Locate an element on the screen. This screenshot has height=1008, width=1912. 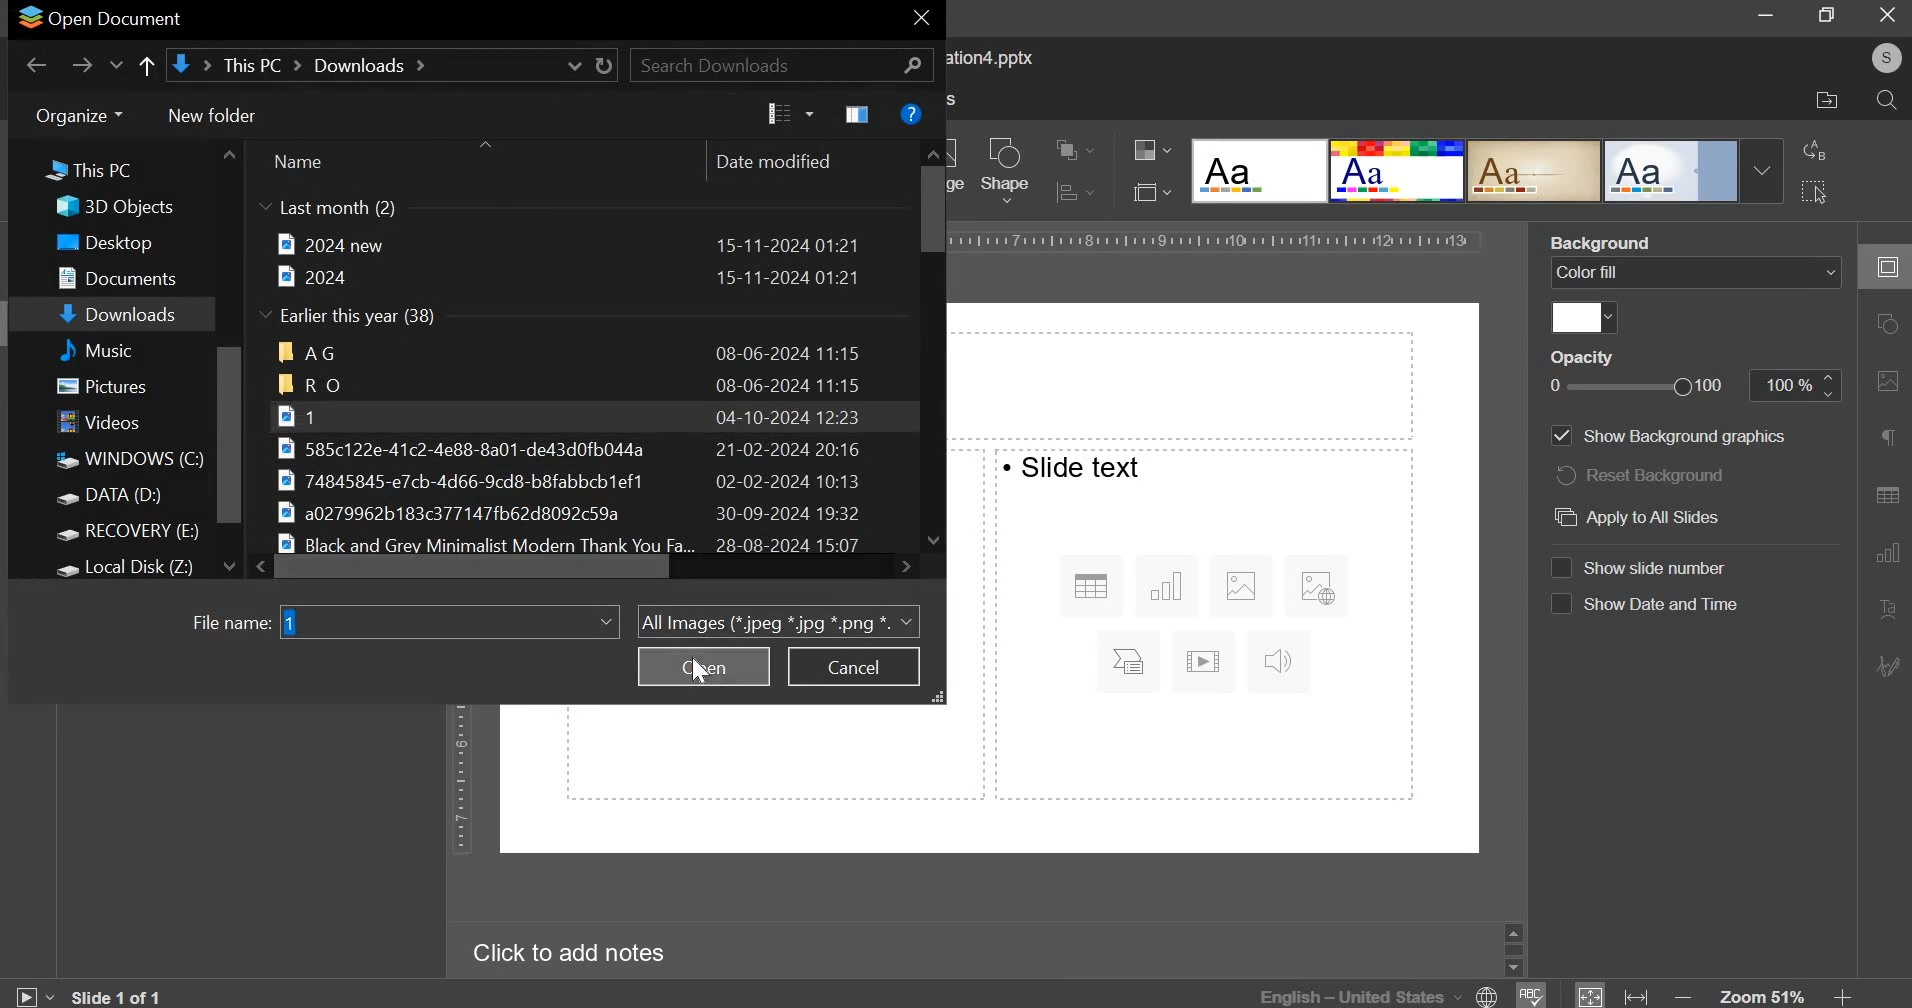
image file is located at coordinates (562, 415).